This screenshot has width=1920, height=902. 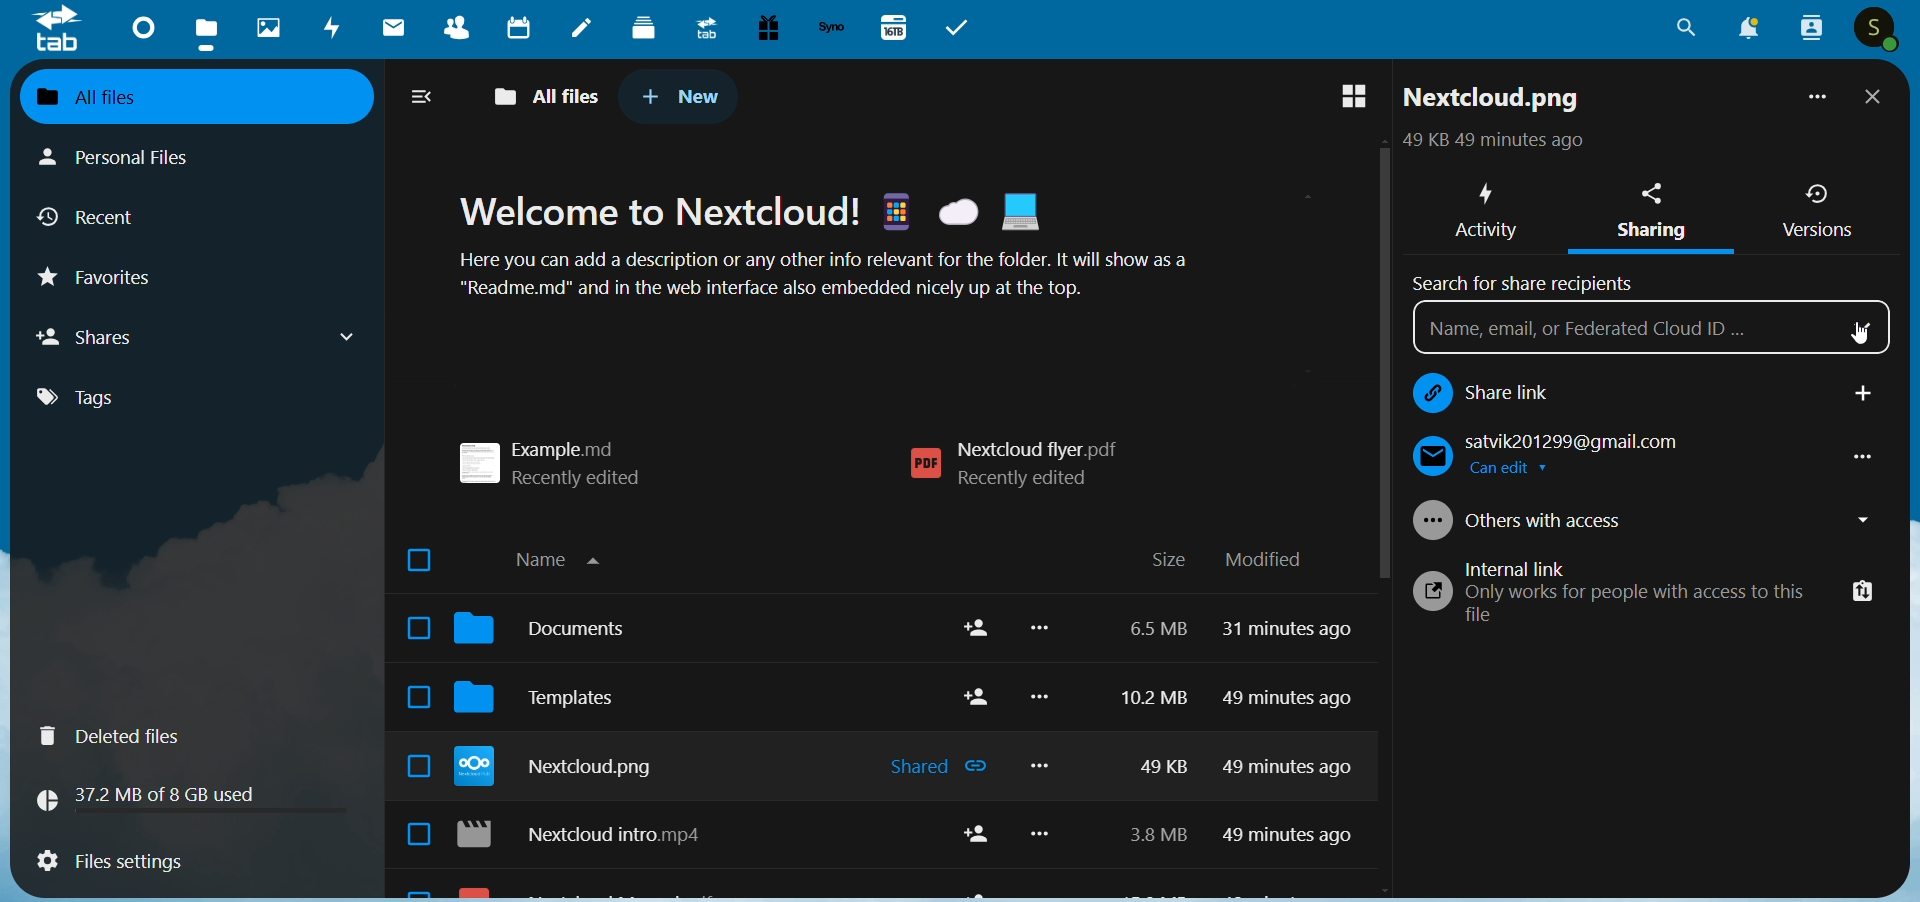 What do you see at coordinates (1025, 465) in the screenshot?
I see `nextcloud flyer` at bounding box center [1025, 465].